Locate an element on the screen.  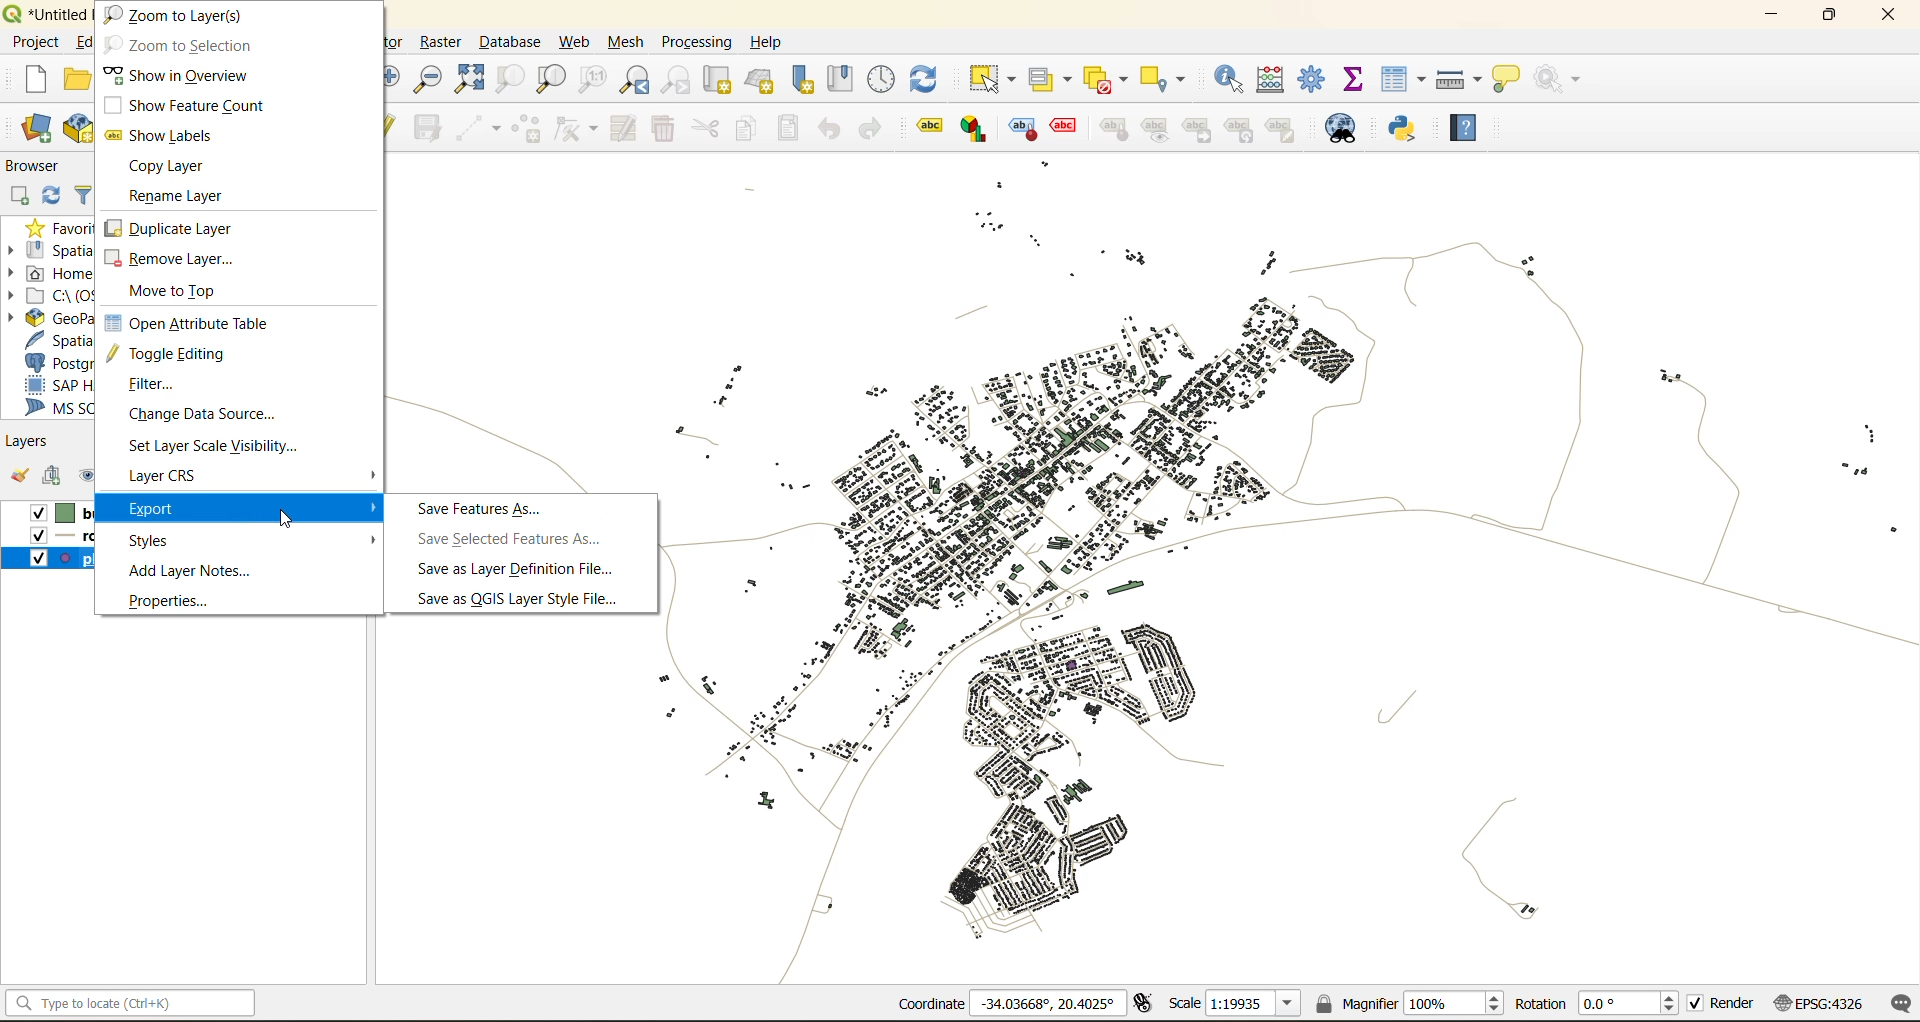
show spatial bookmark is located at coordinates (847, 77).